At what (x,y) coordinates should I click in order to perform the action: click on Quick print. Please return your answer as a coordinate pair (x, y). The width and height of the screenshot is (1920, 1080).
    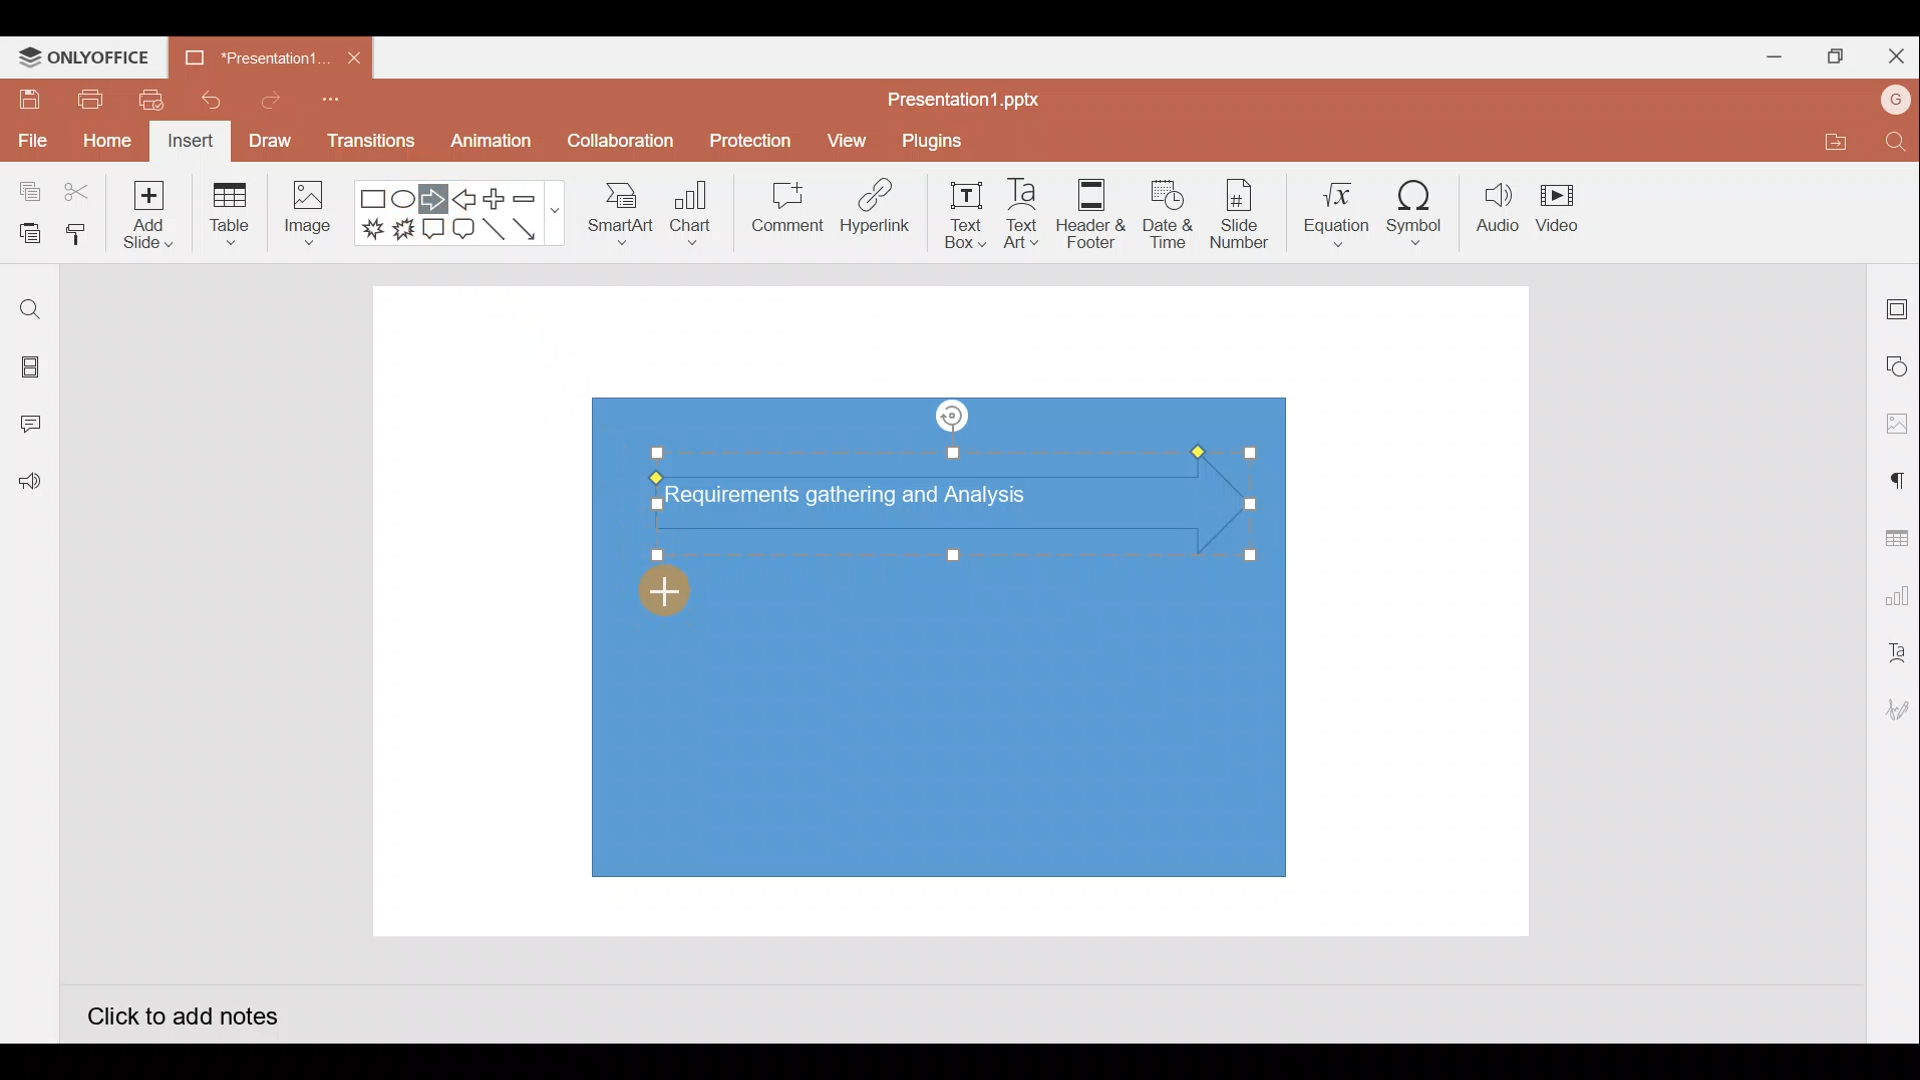
    Looking at the image, I should click on (145, 100).